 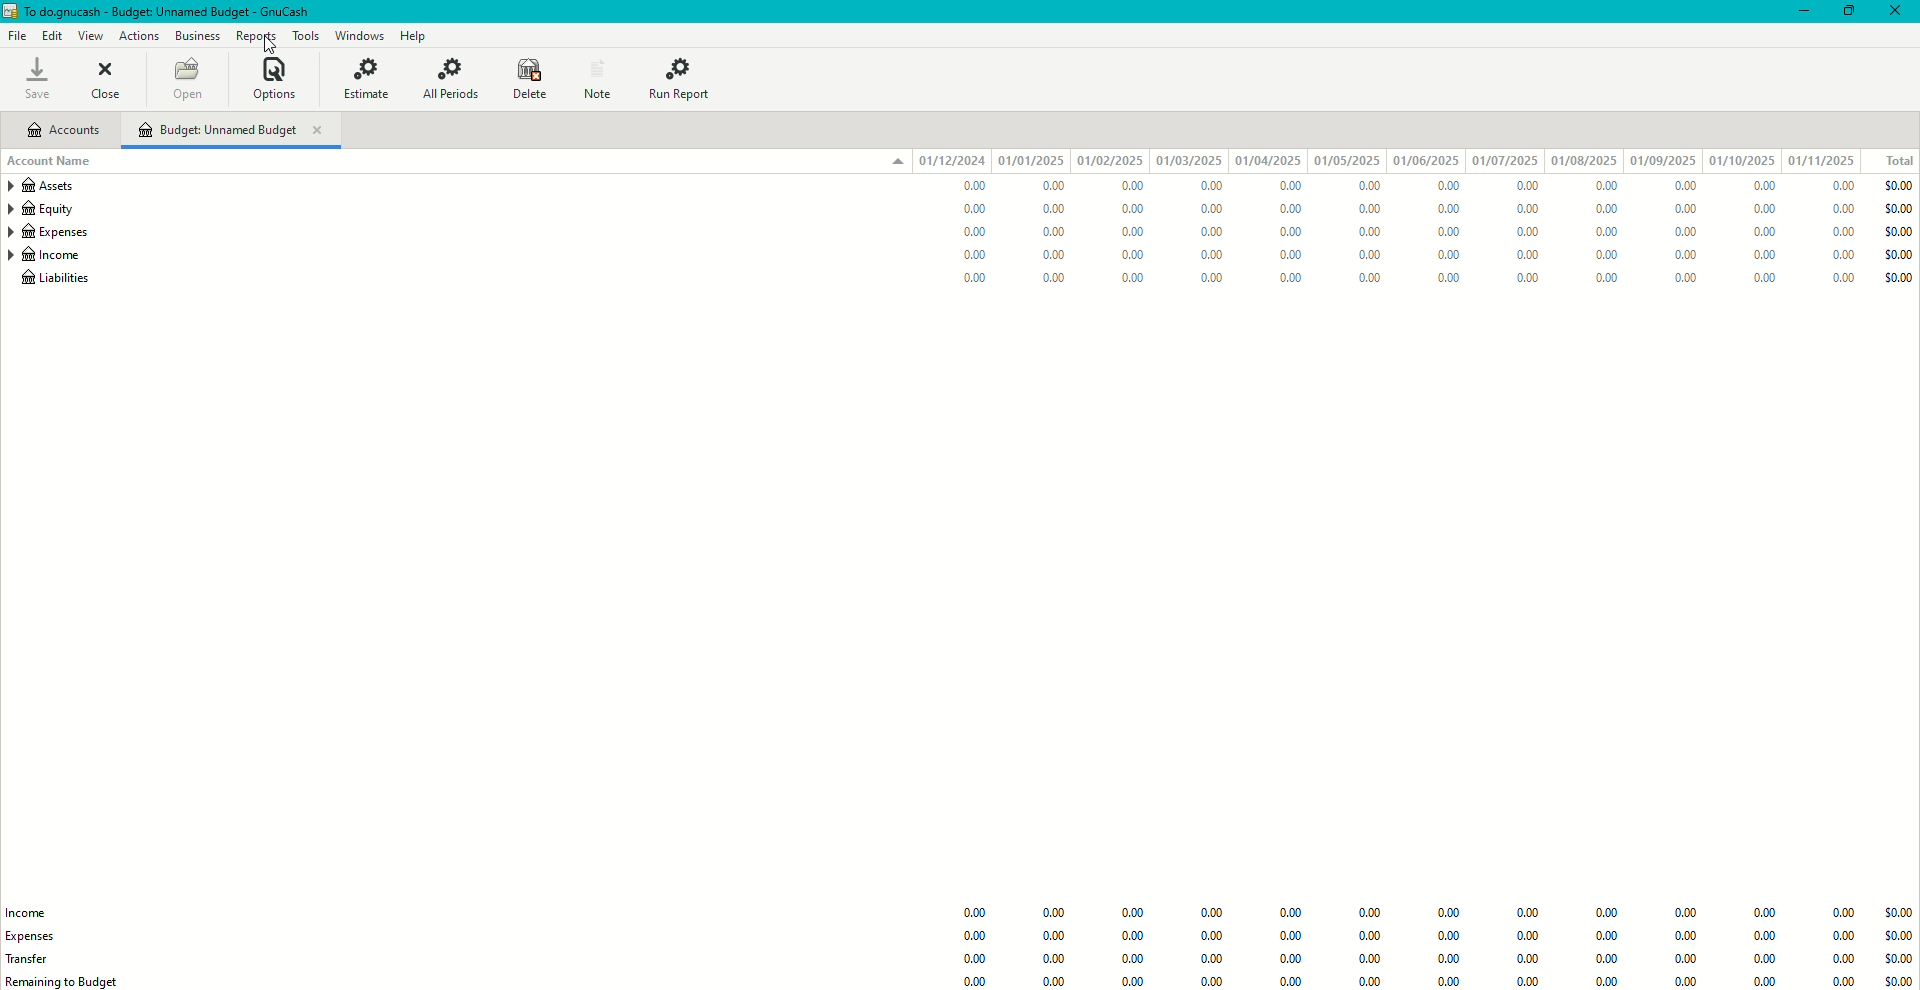 What do you see at coordinates (1840, 912) in the screenshot?
I see `0.00` at bounding box center [1840, 912].